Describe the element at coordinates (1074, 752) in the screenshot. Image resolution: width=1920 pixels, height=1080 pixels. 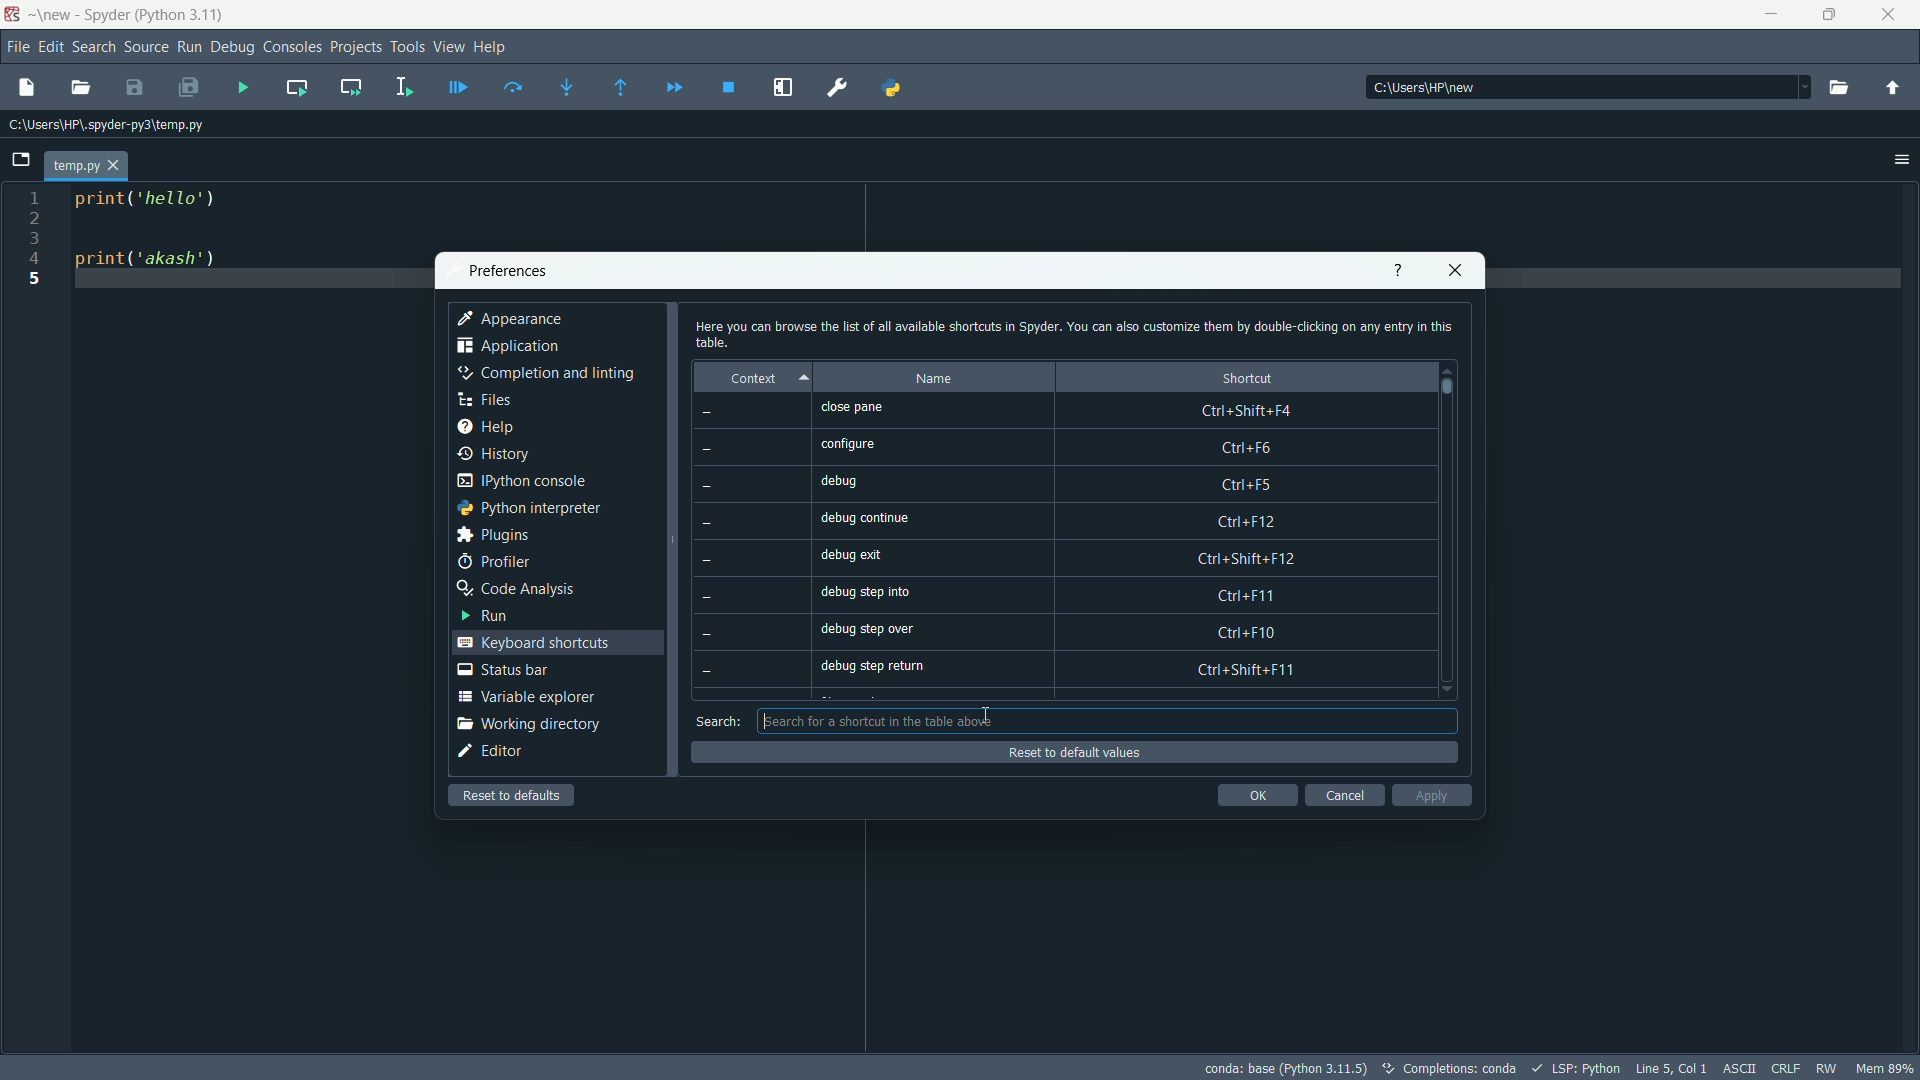
I see `reset to default values` at that location.